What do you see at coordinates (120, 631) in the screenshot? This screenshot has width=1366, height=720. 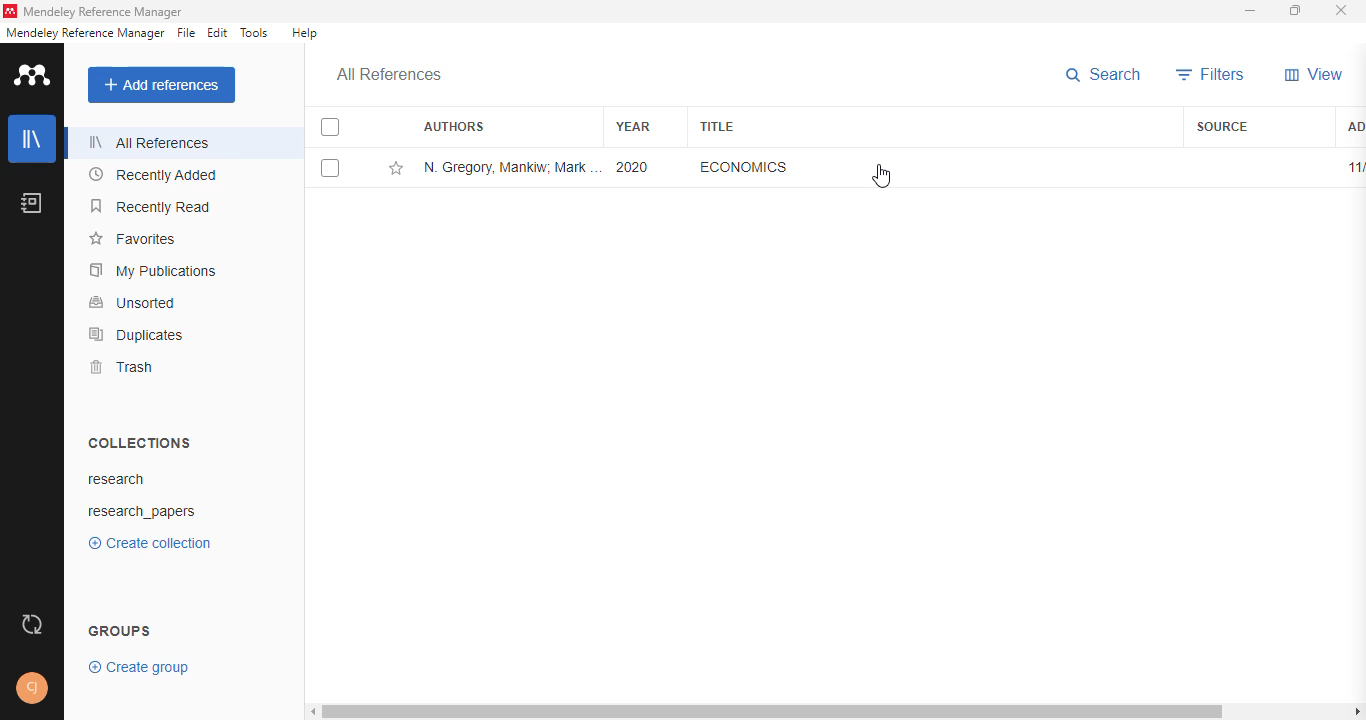 I see `groups` at bounding box center [120, 631].